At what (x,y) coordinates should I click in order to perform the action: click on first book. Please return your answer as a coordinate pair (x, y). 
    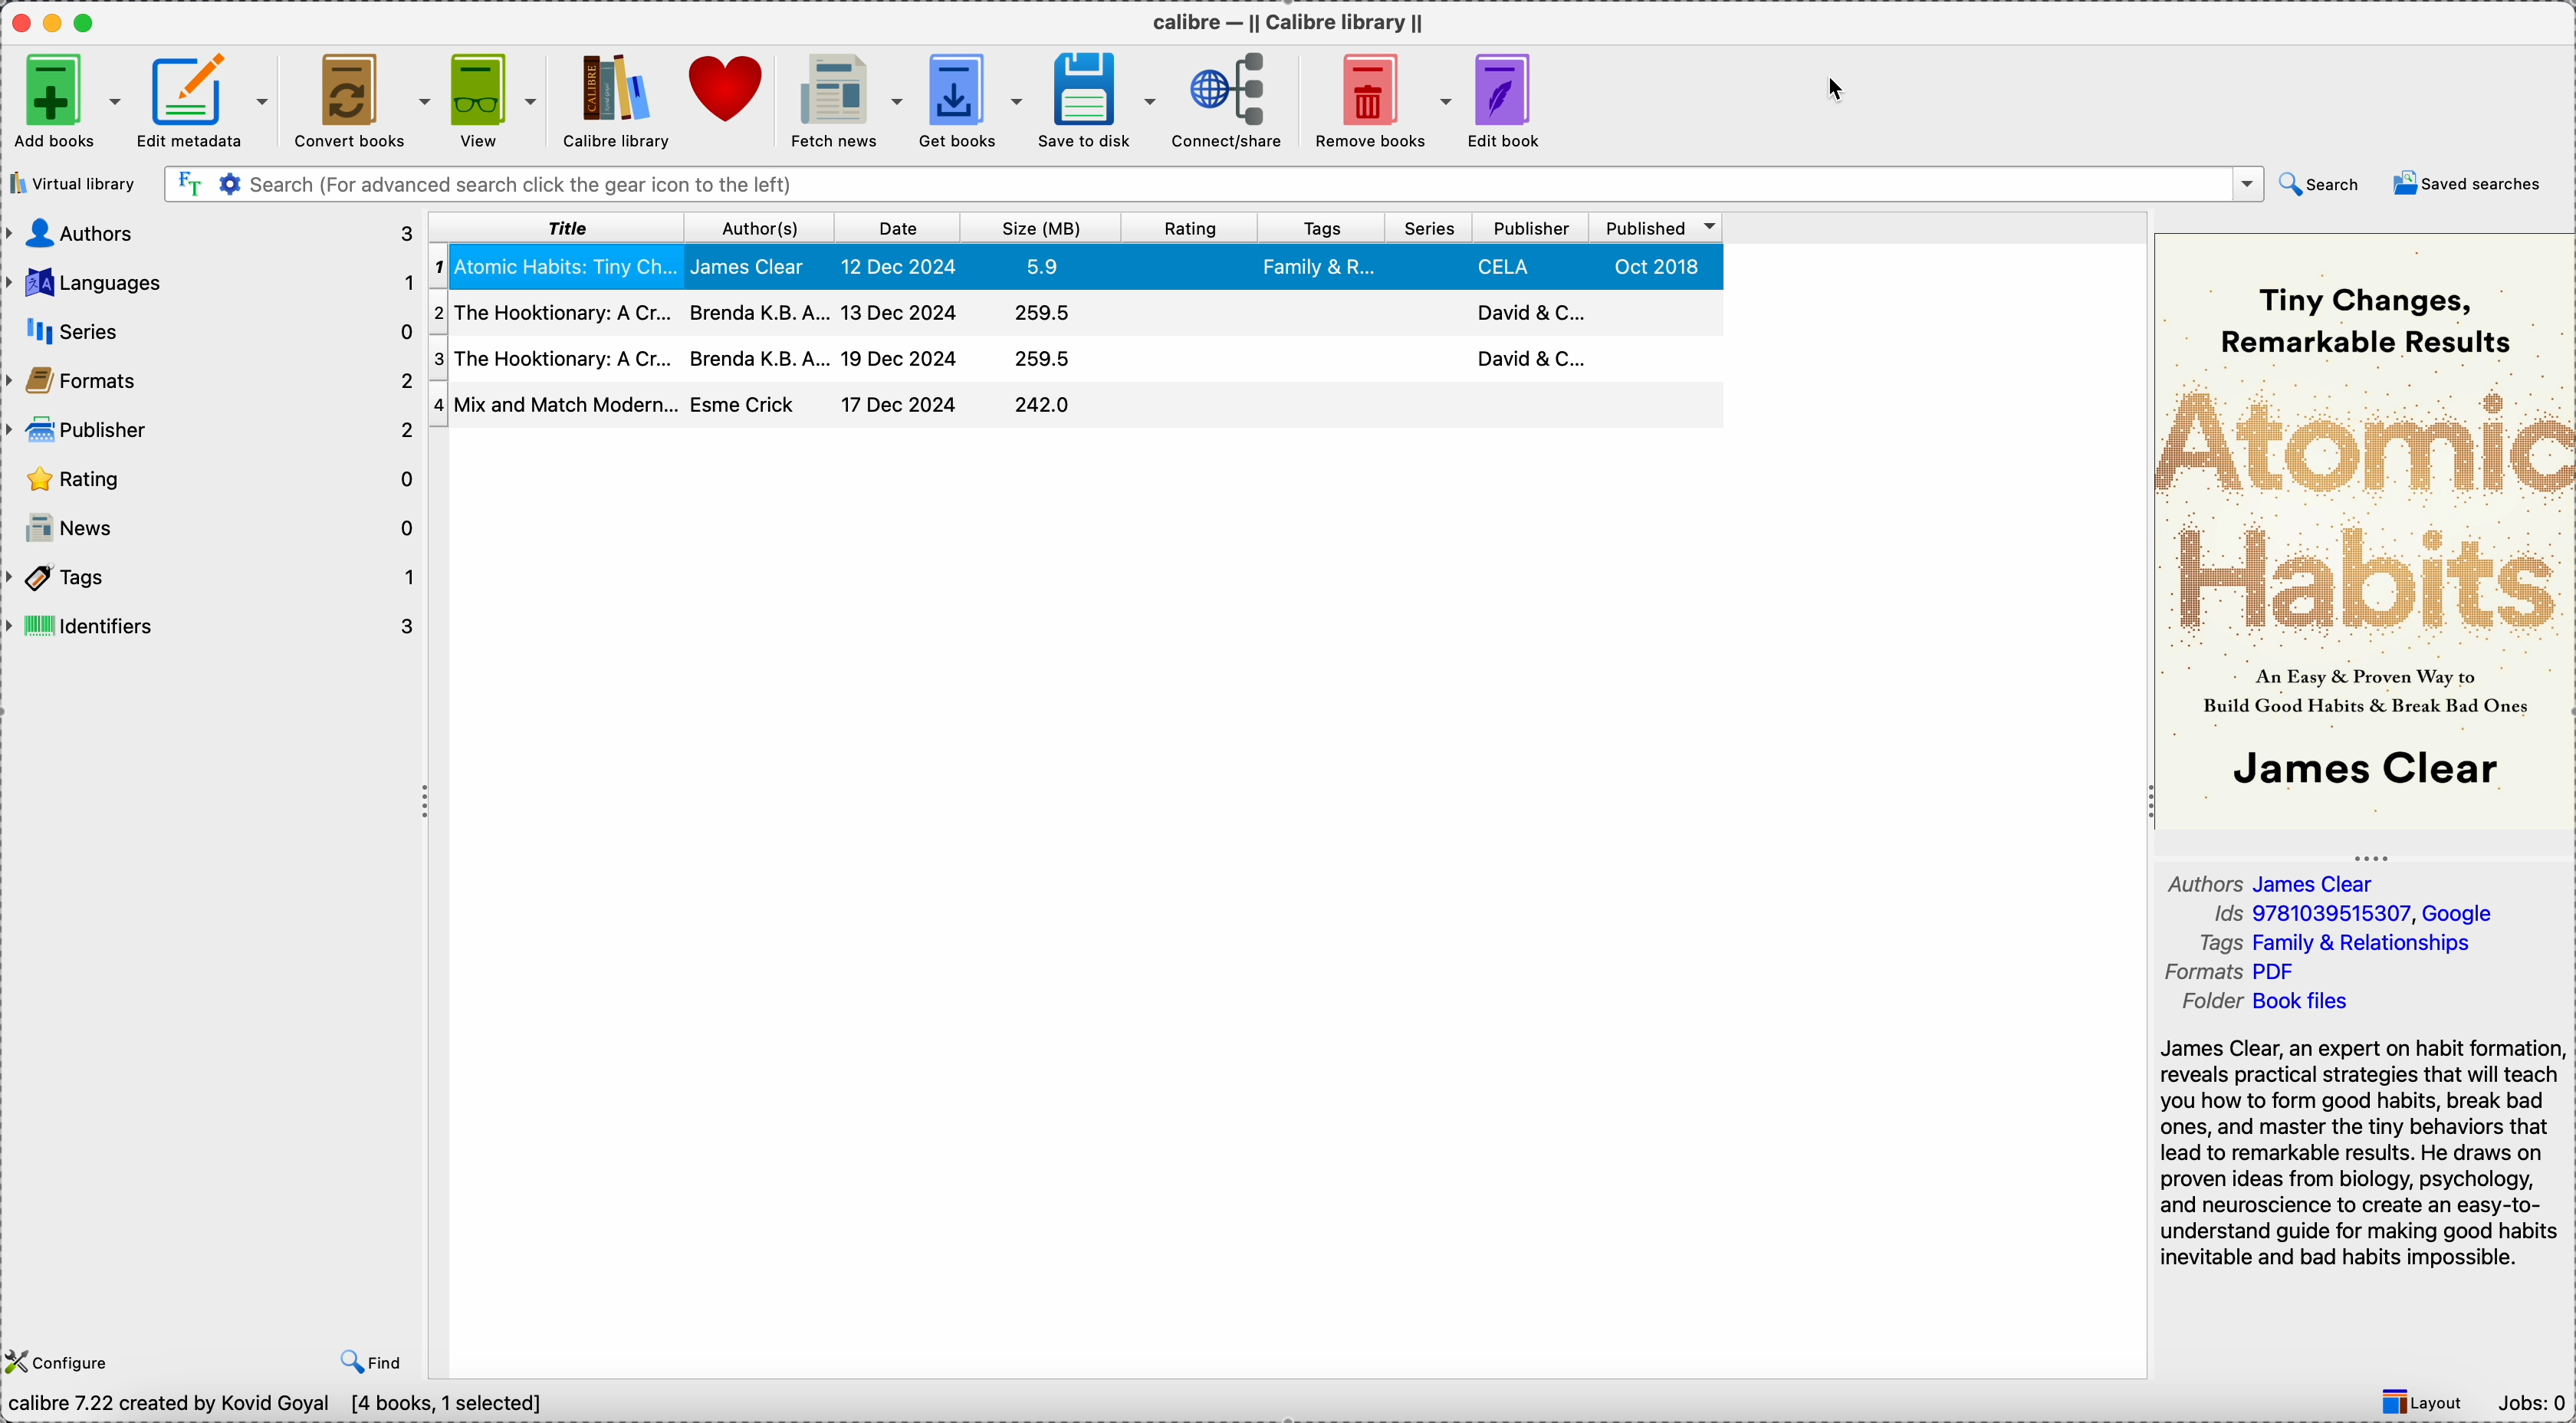
    Looking at the image, I should click on (1077, 270).